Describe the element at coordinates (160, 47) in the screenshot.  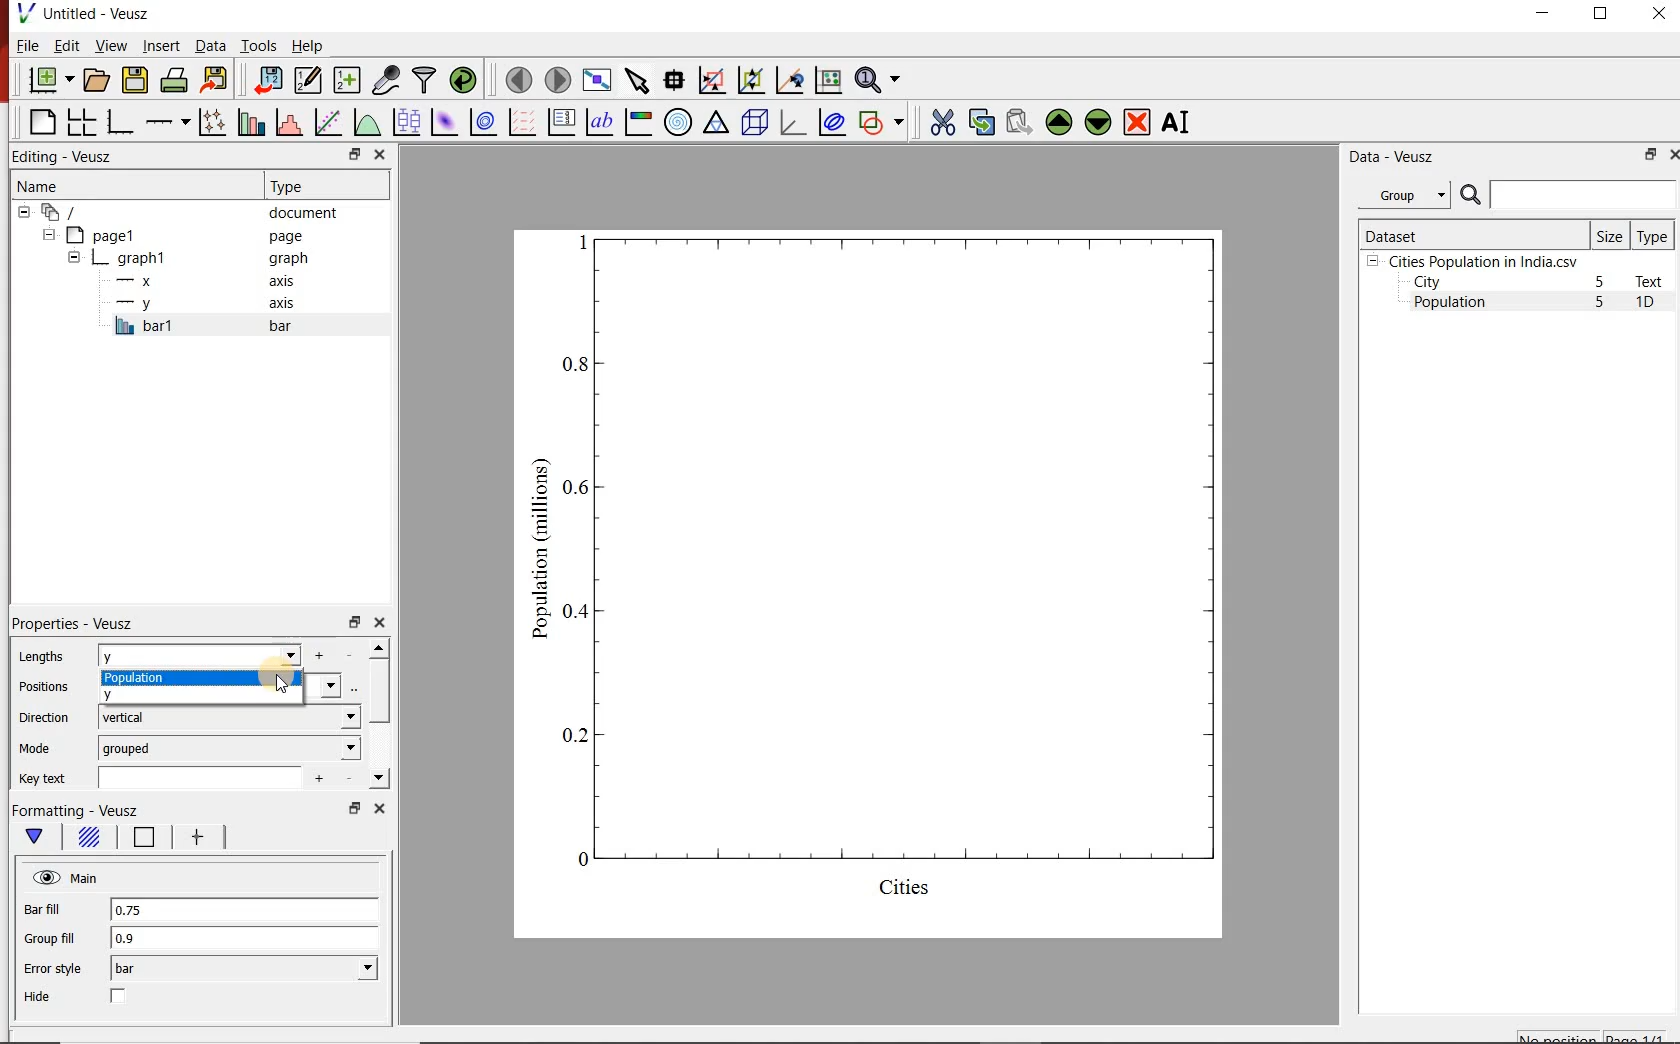
I see `Insert` at that location.